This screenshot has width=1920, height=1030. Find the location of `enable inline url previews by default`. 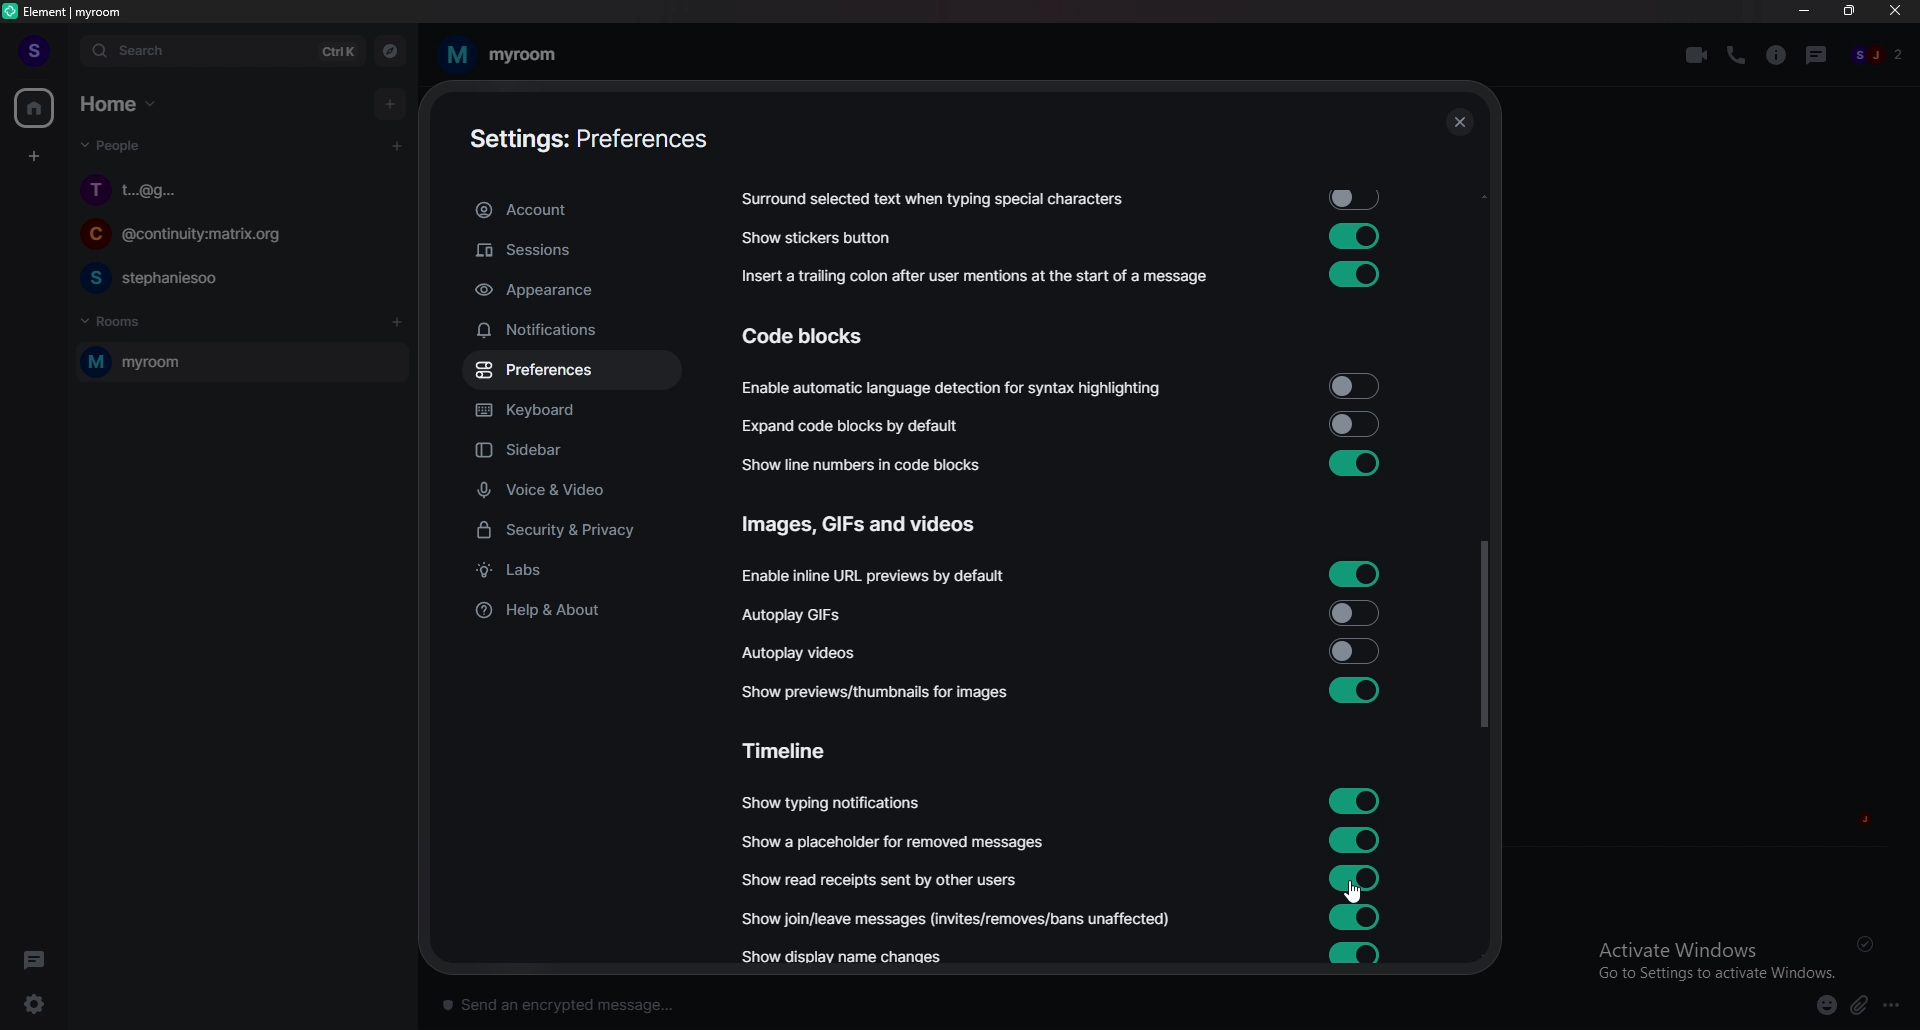

enable inline url previews by default is located at coordinates (878, 577).